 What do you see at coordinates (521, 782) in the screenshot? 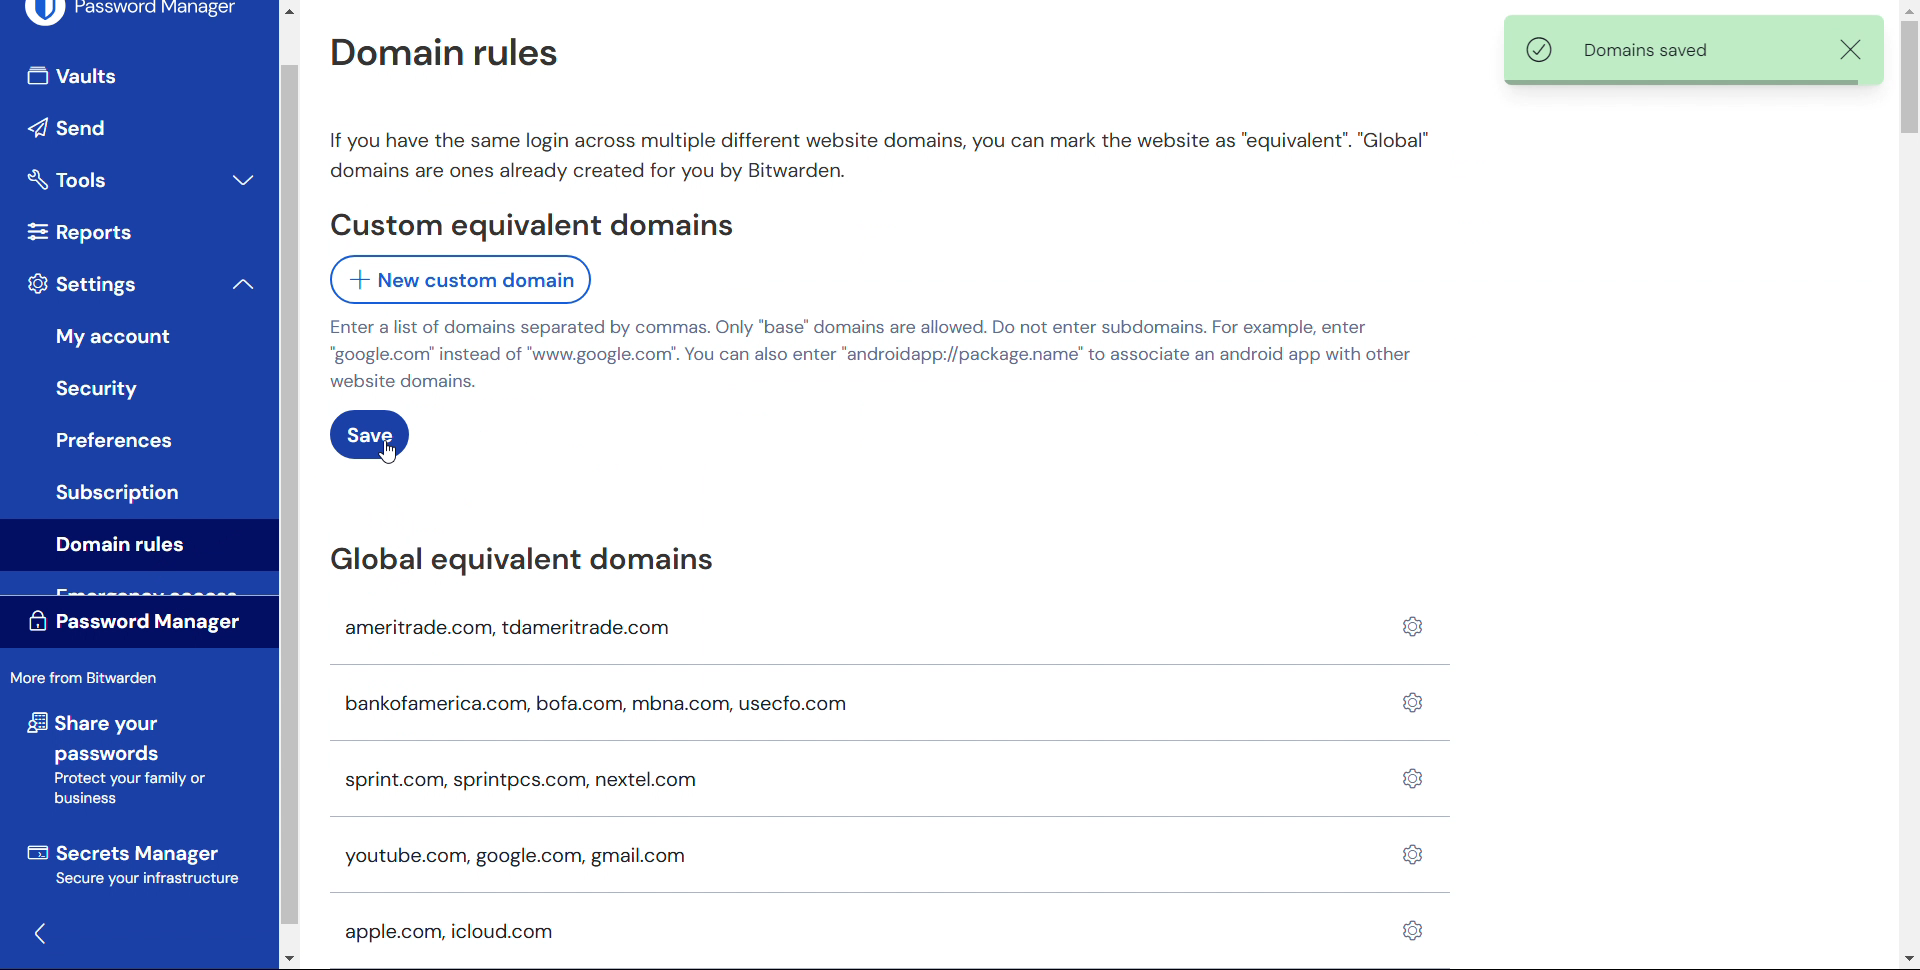
I see `sprint.com, sprintpcs.com, nextel.com` at bounding box center [521, 782].